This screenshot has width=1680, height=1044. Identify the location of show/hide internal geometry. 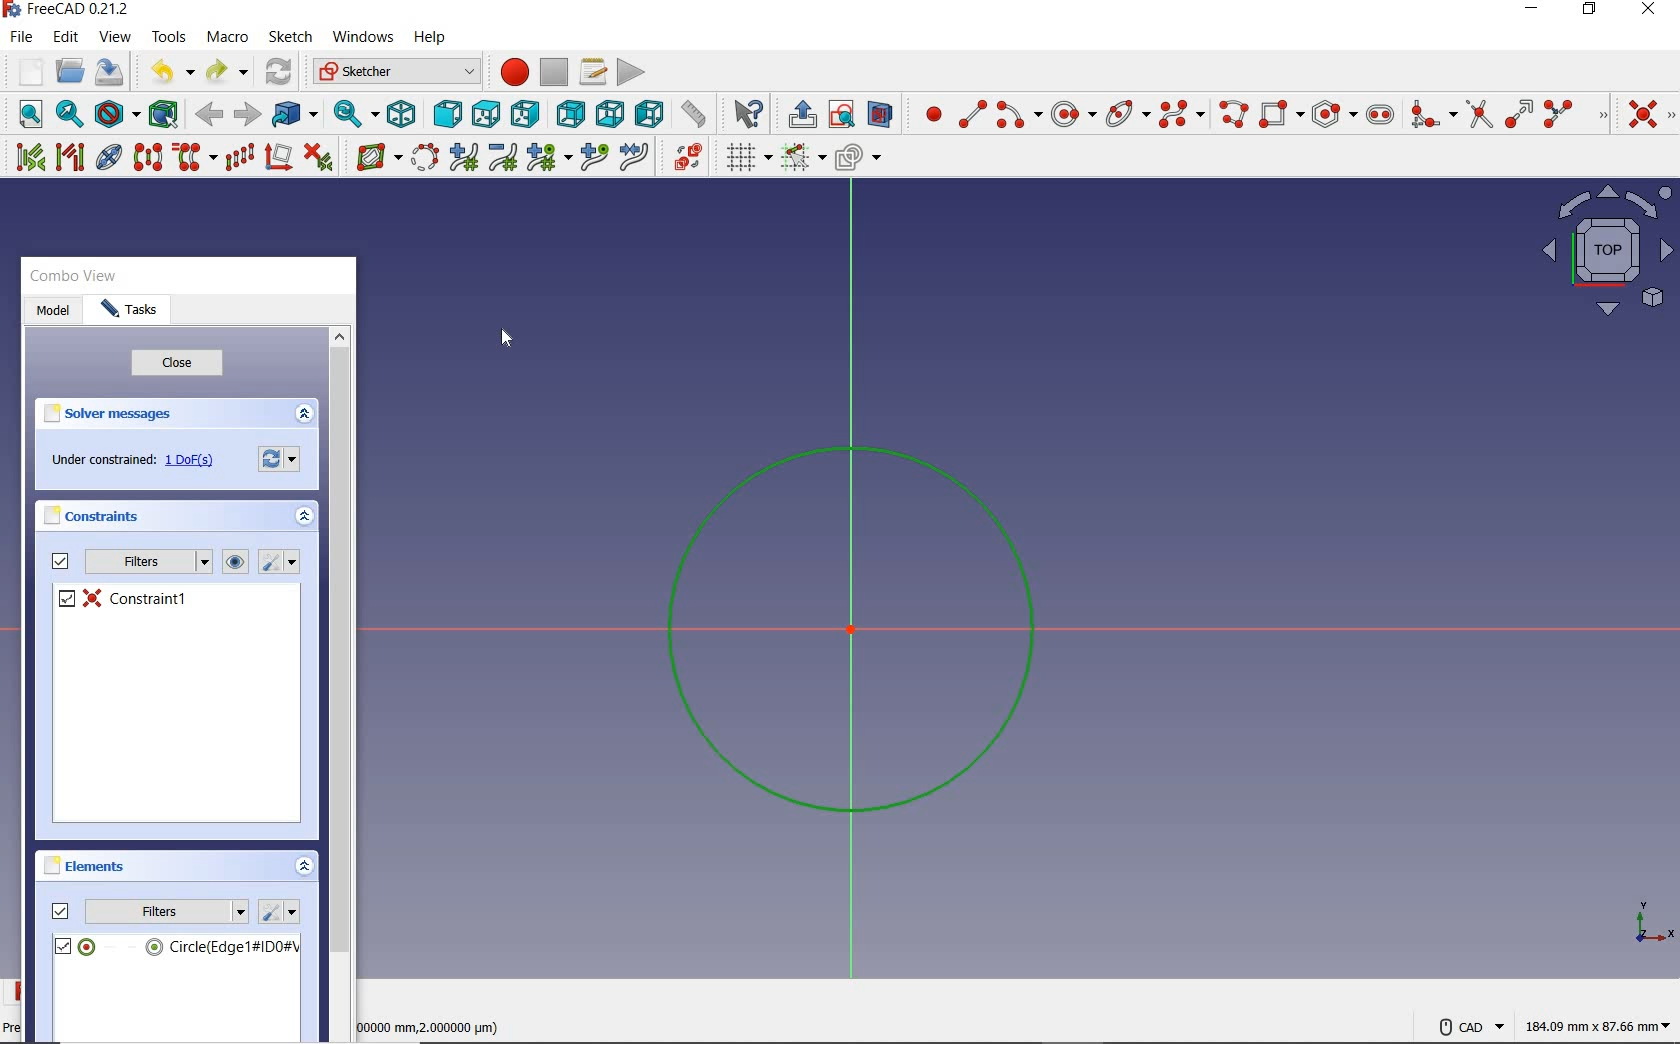
(108, 157).